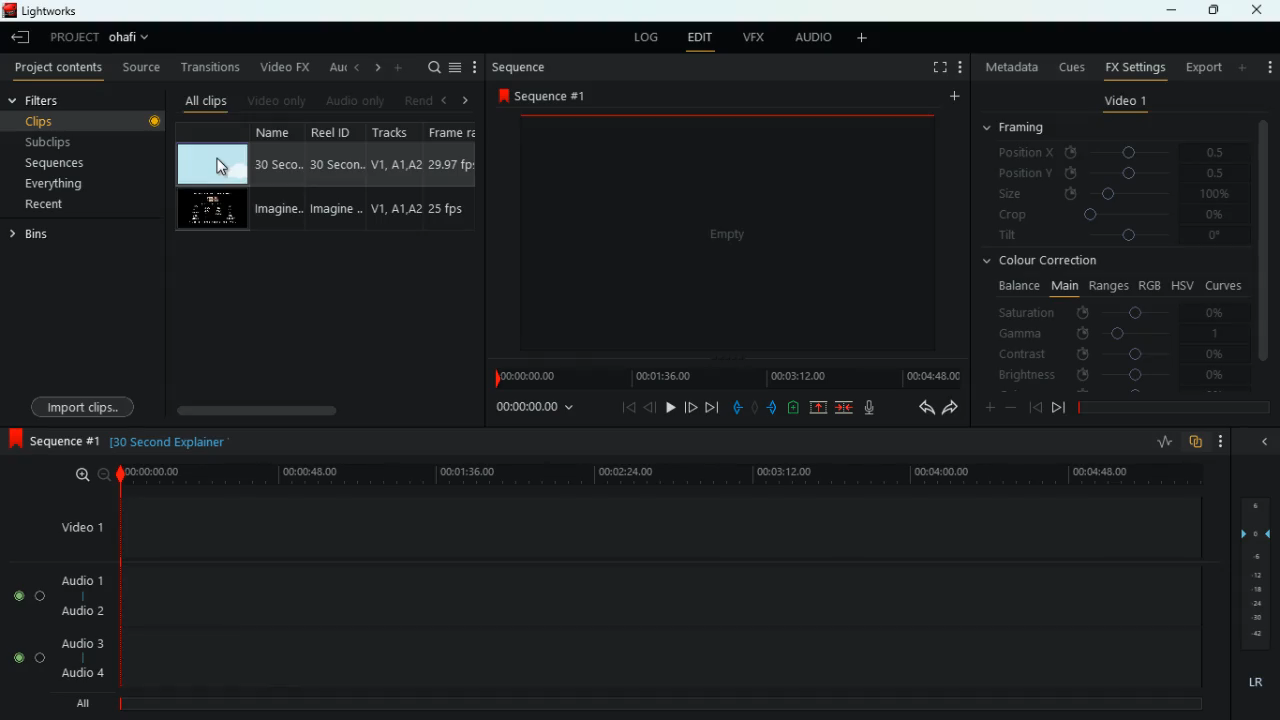 This screenshot has width=1280, height=720. I want to click on tilt, so click(1115, 237).